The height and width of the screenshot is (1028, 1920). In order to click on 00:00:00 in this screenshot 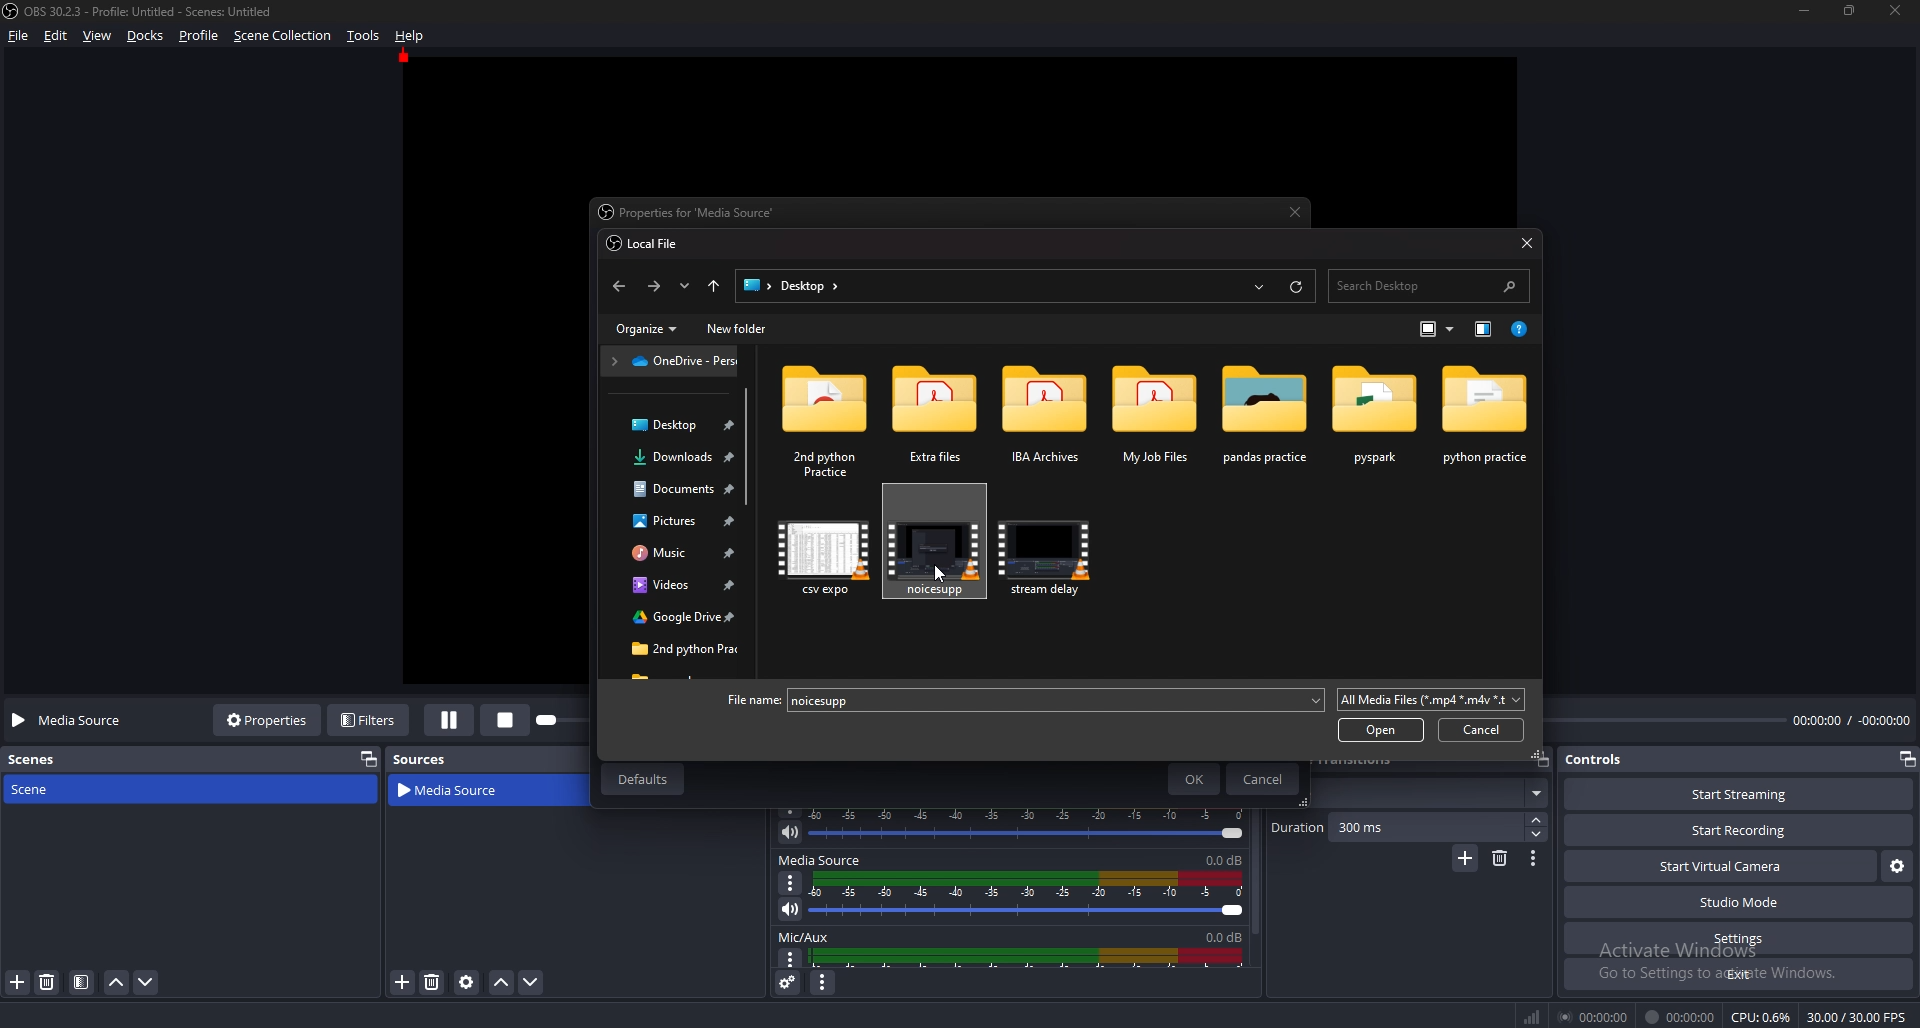, I will do `click(1680, 1017)`.